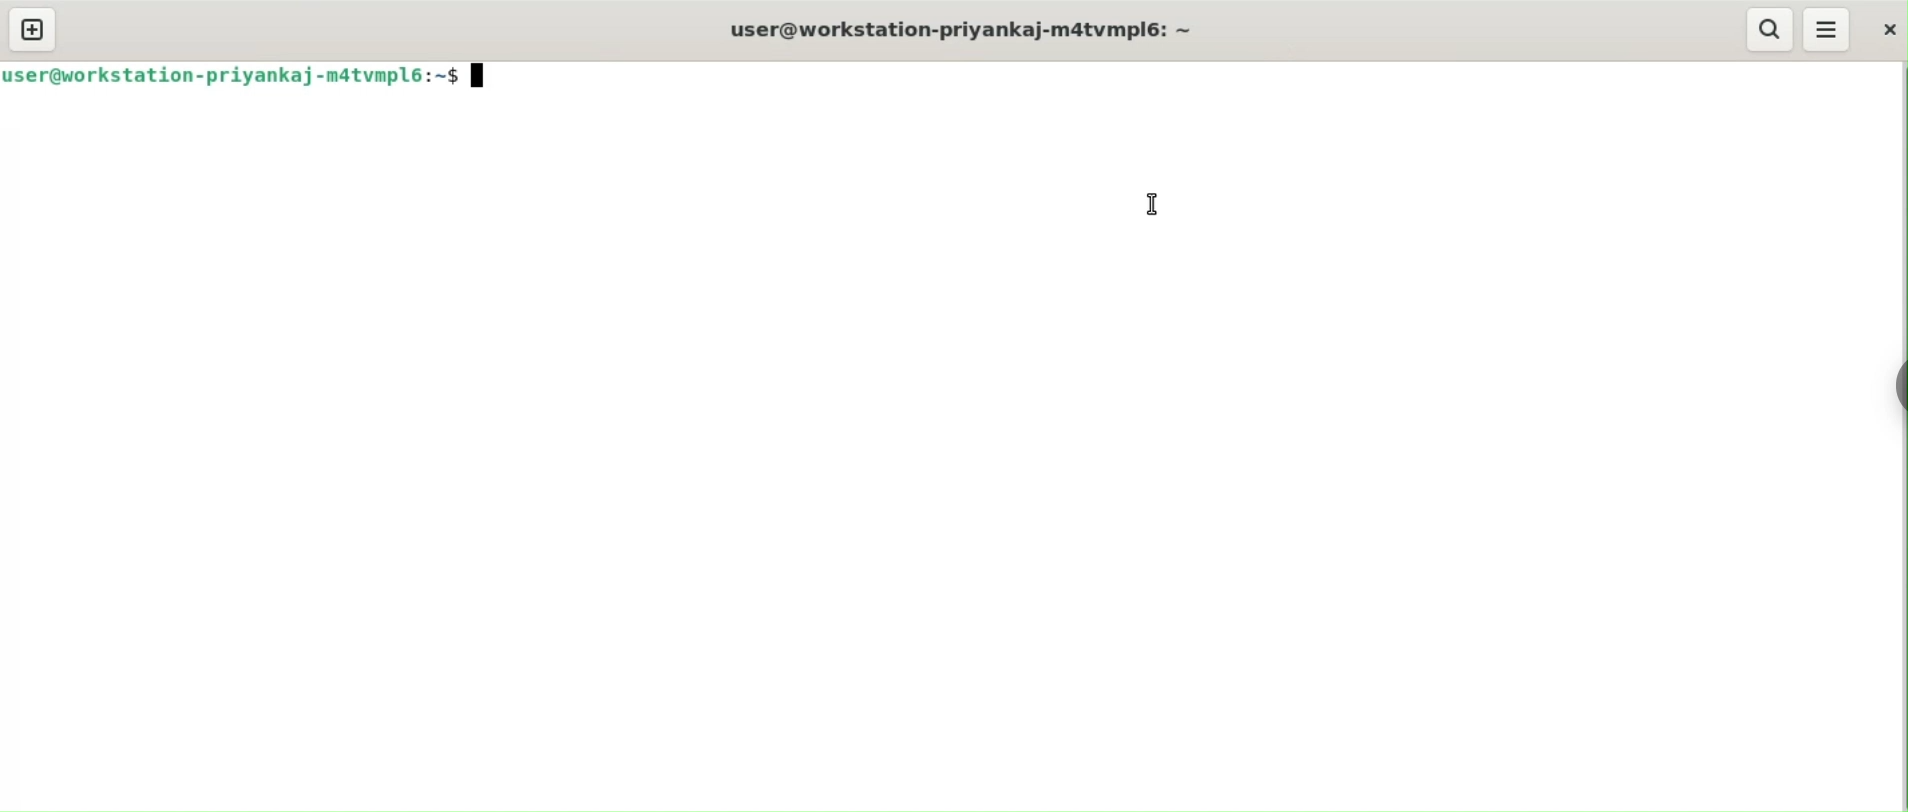 The width and height of the screenshot is (1908, 812). What do you see at coordinates (1828, 30) in the screenshot?
I see `menu` at bounding box center [1828, 30].